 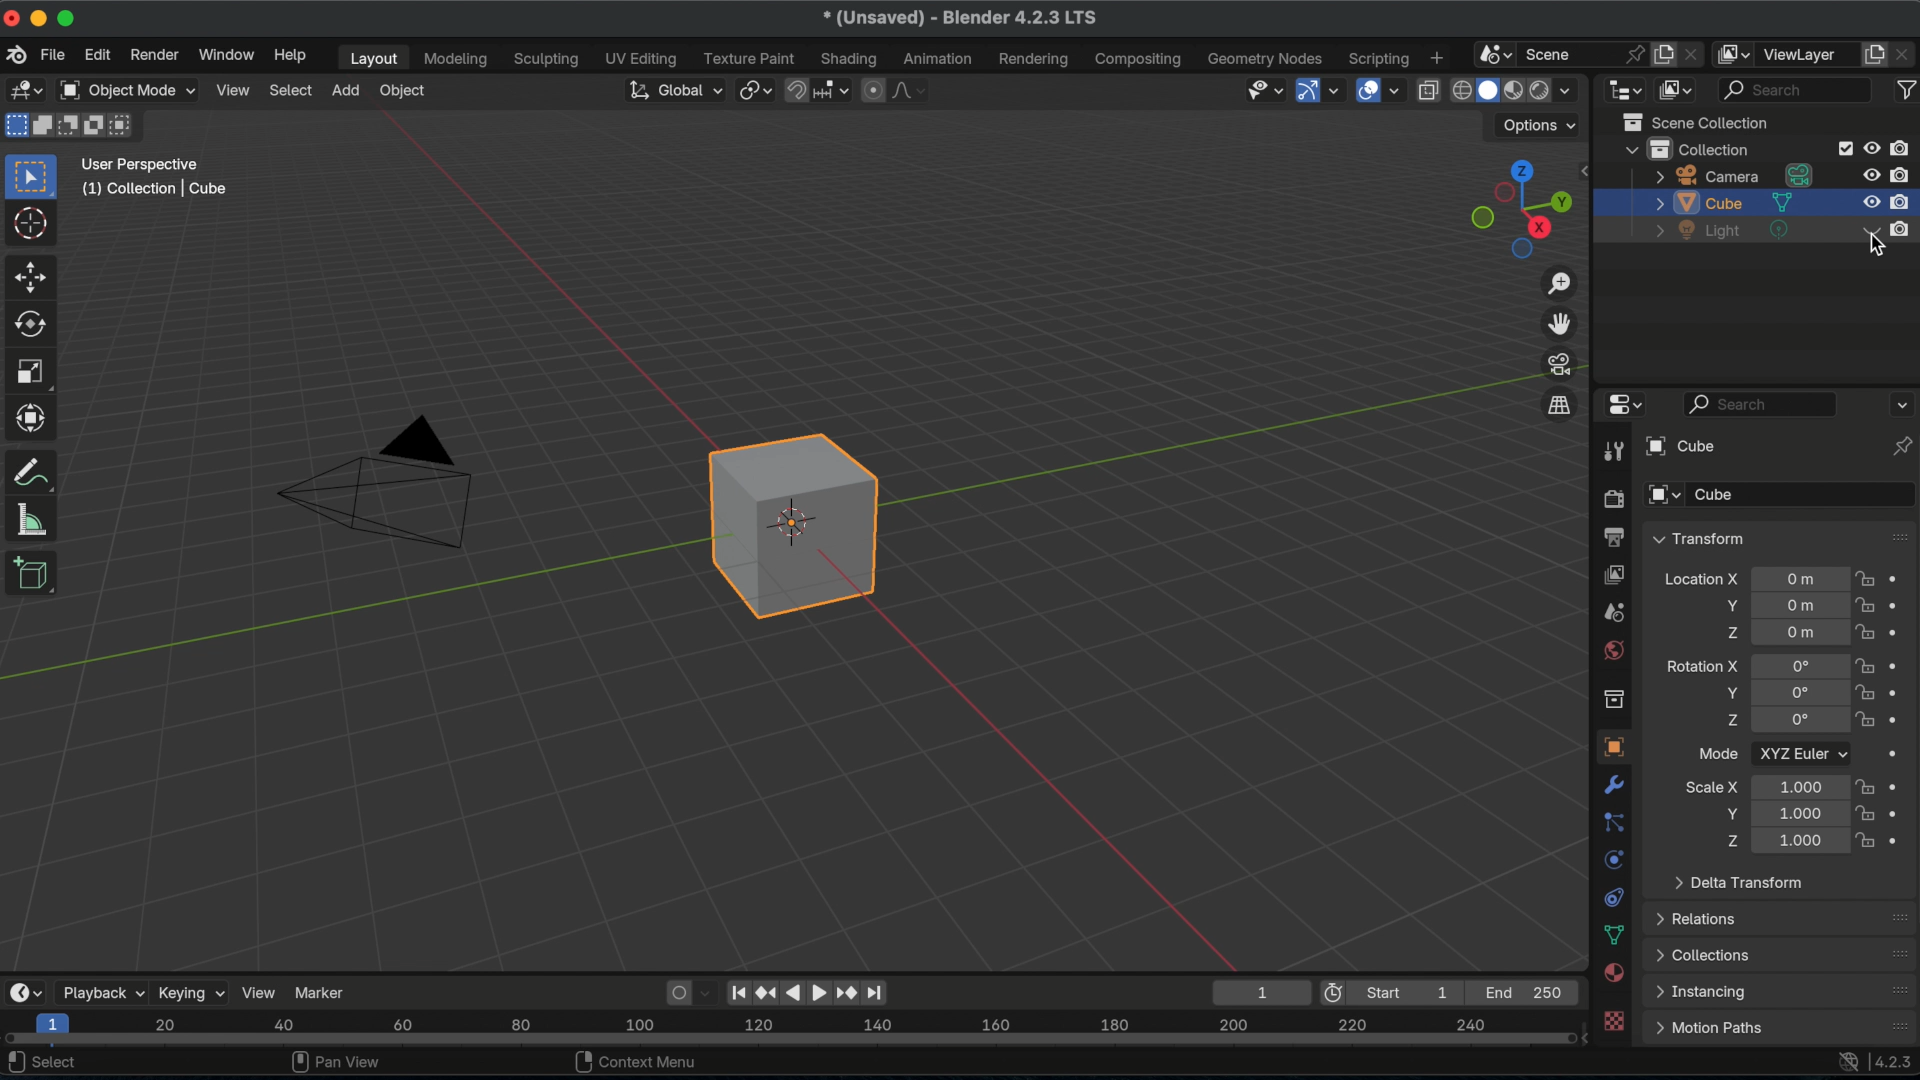 What do you see at coordinates (352, 624) in the screenshot?
I see `Y Axis` at bounding box center [352, 624].